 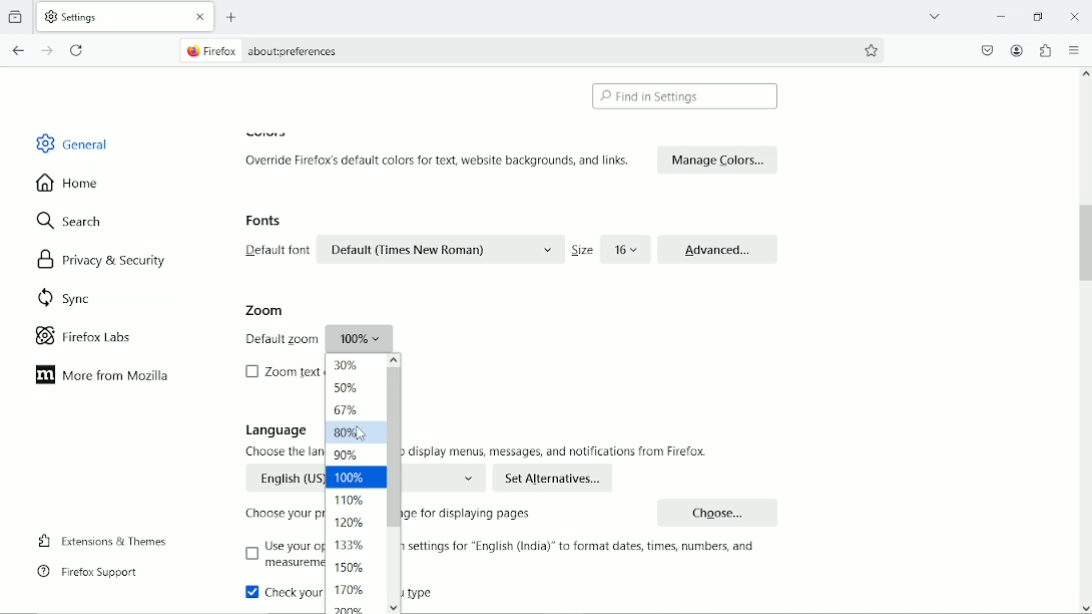 I want to click on 110%, so click(x=350, y=500).